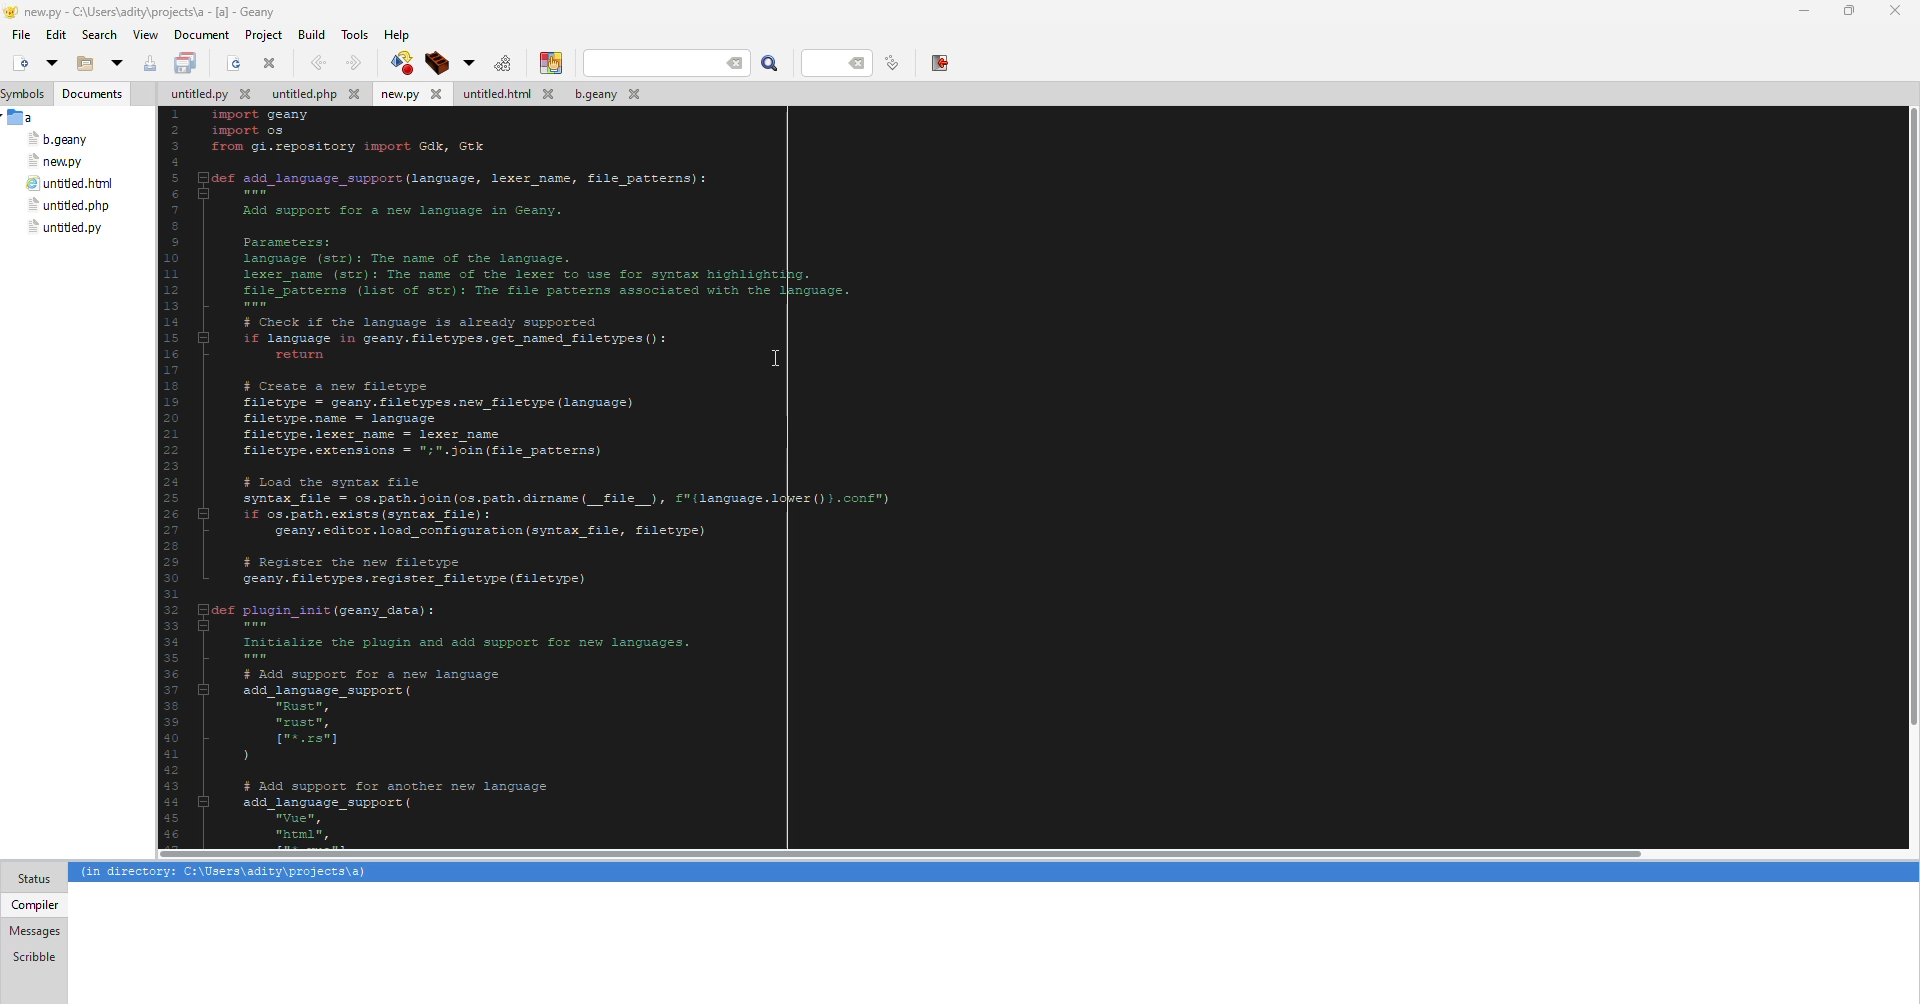 Image resolution: width=1920 pixels, height=1004 pixels. Describe the element at coordinates (1801, 10) in the screenshot. I see `minimize` at that location.